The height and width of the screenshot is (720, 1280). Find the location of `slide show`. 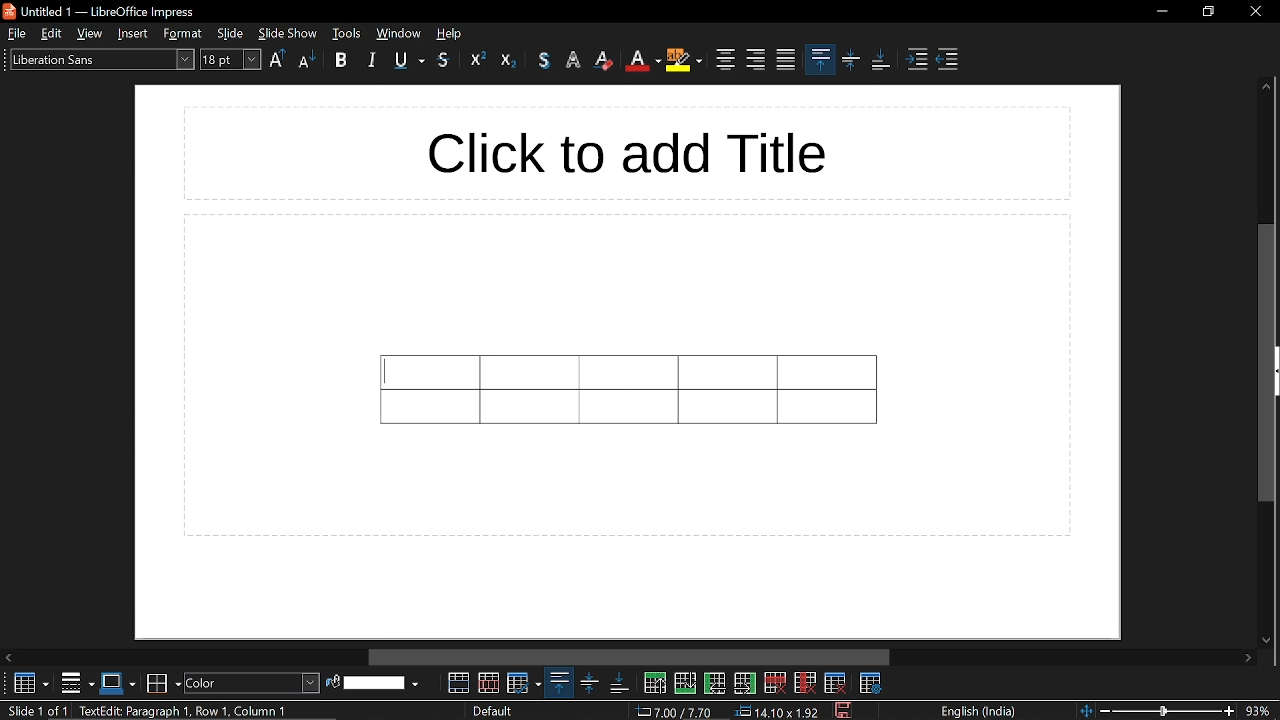

slide show is located at coordinates (289, 33).